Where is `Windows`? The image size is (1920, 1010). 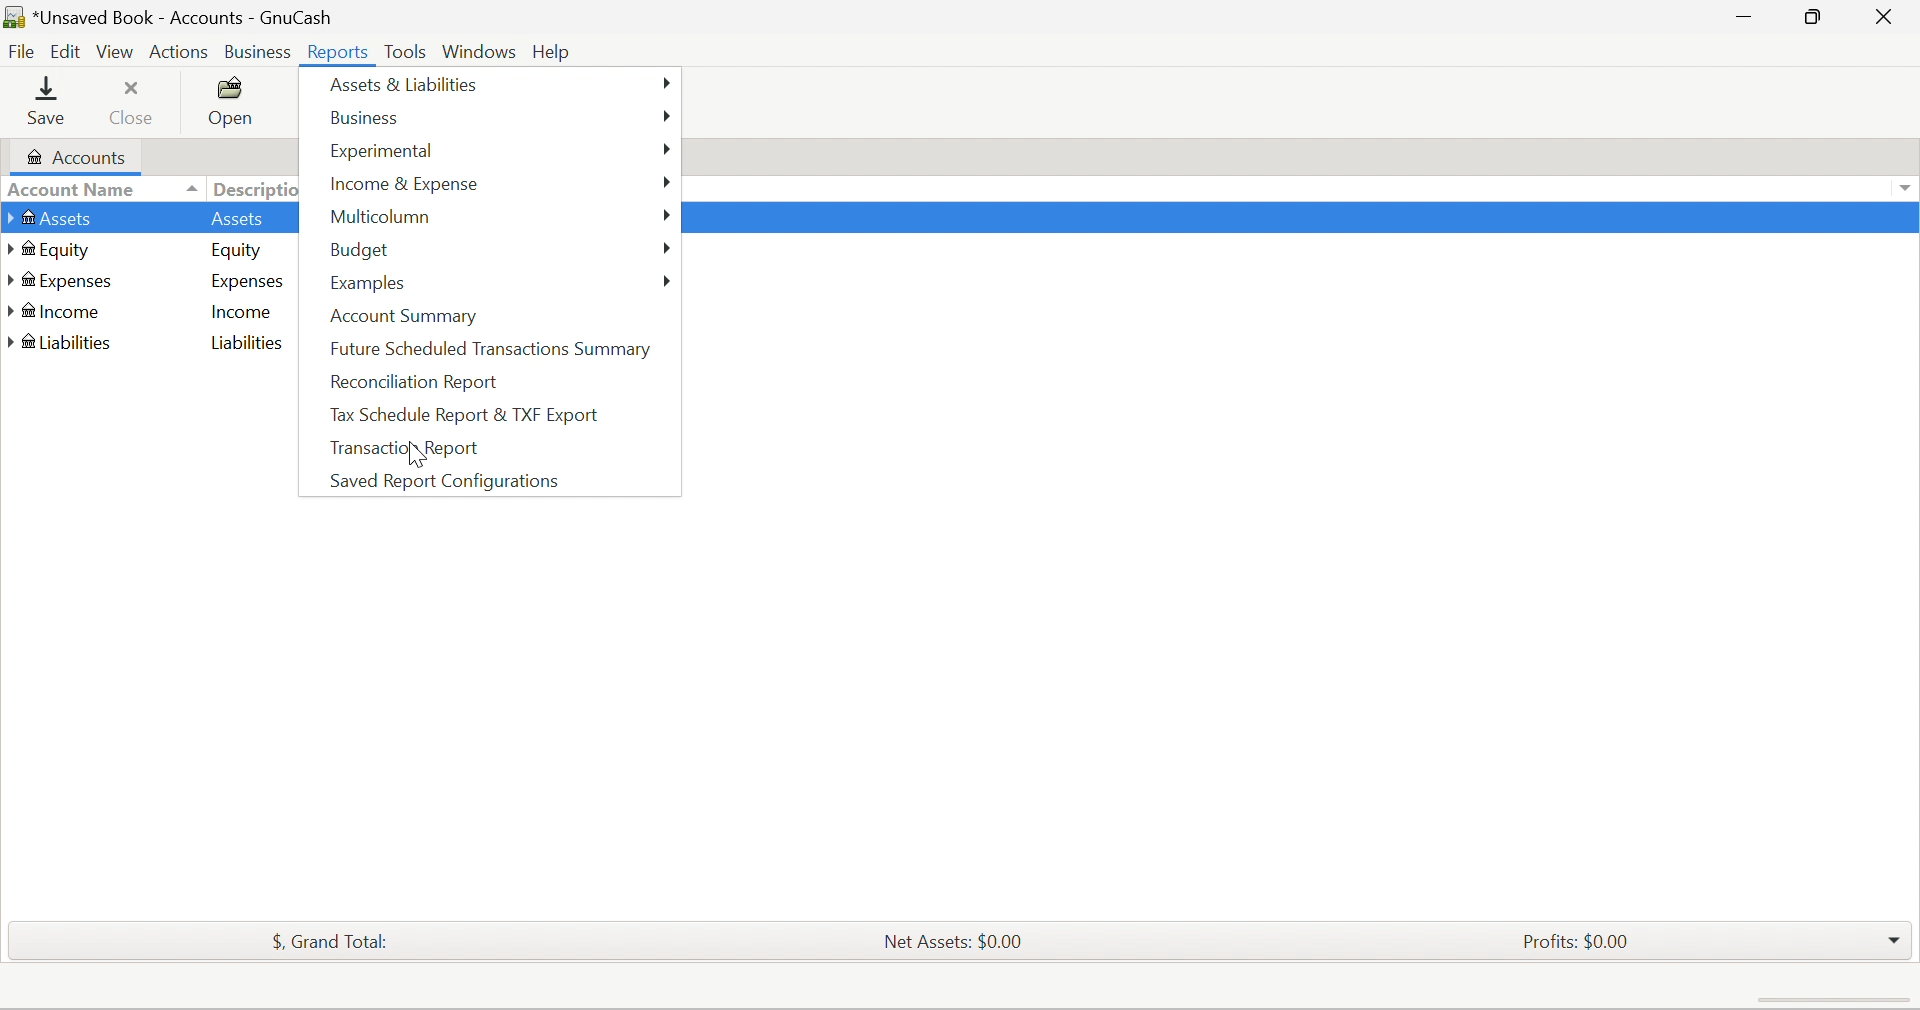
Windows is located at coordinates (477, 50).